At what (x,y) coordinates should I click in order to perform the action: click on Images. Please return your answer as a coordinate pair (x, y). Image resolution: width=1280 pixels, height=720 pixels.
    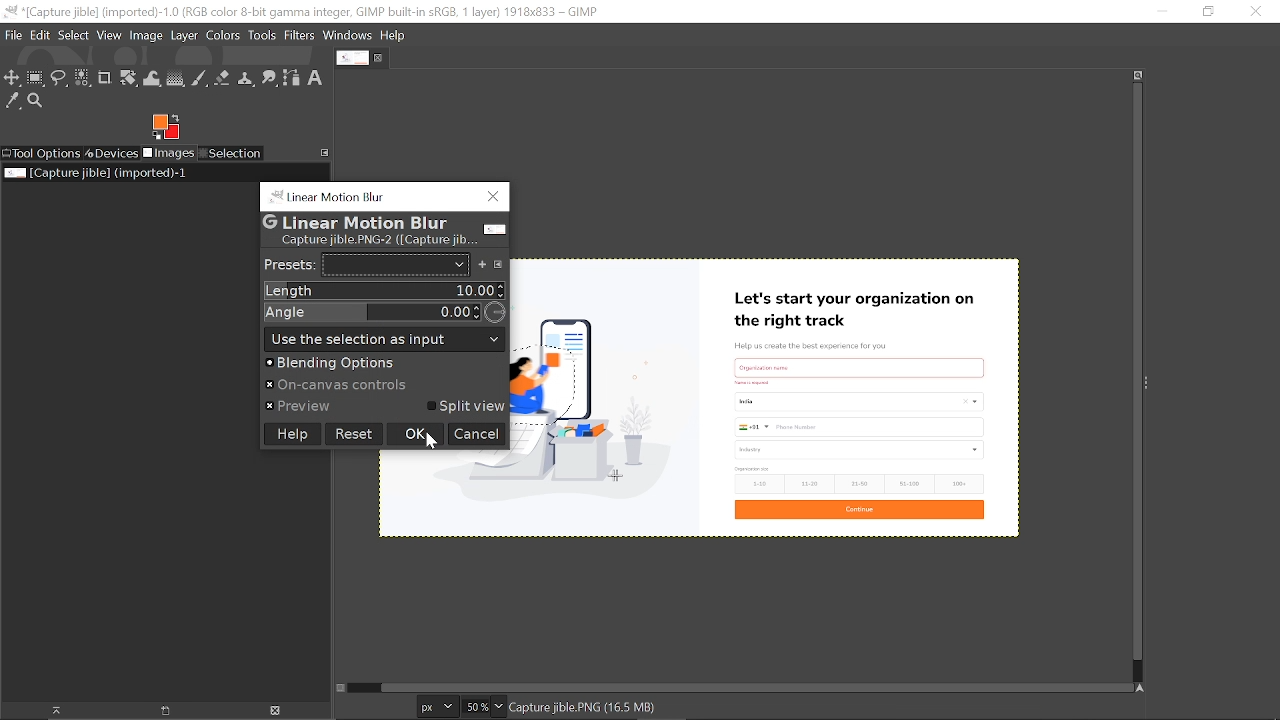
    Looking at the image, I should click on (170, 154).